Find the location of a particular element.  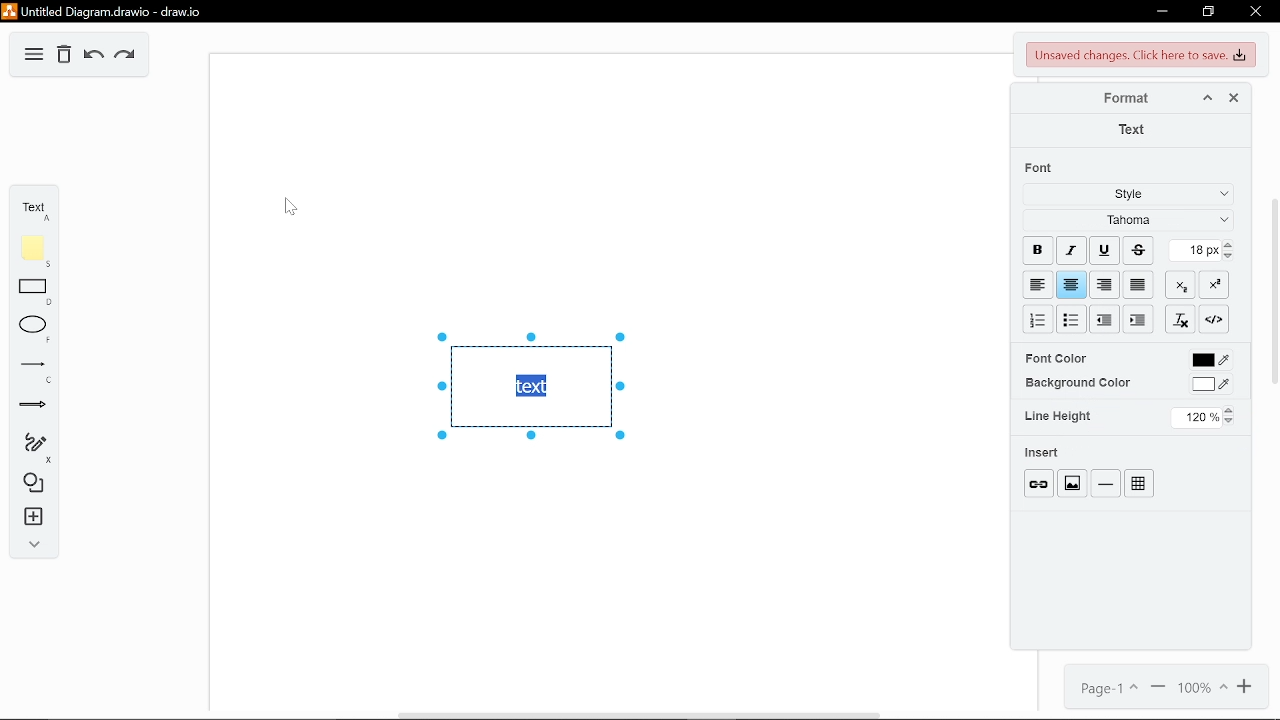

freehand is located at coordinates (28, 449).